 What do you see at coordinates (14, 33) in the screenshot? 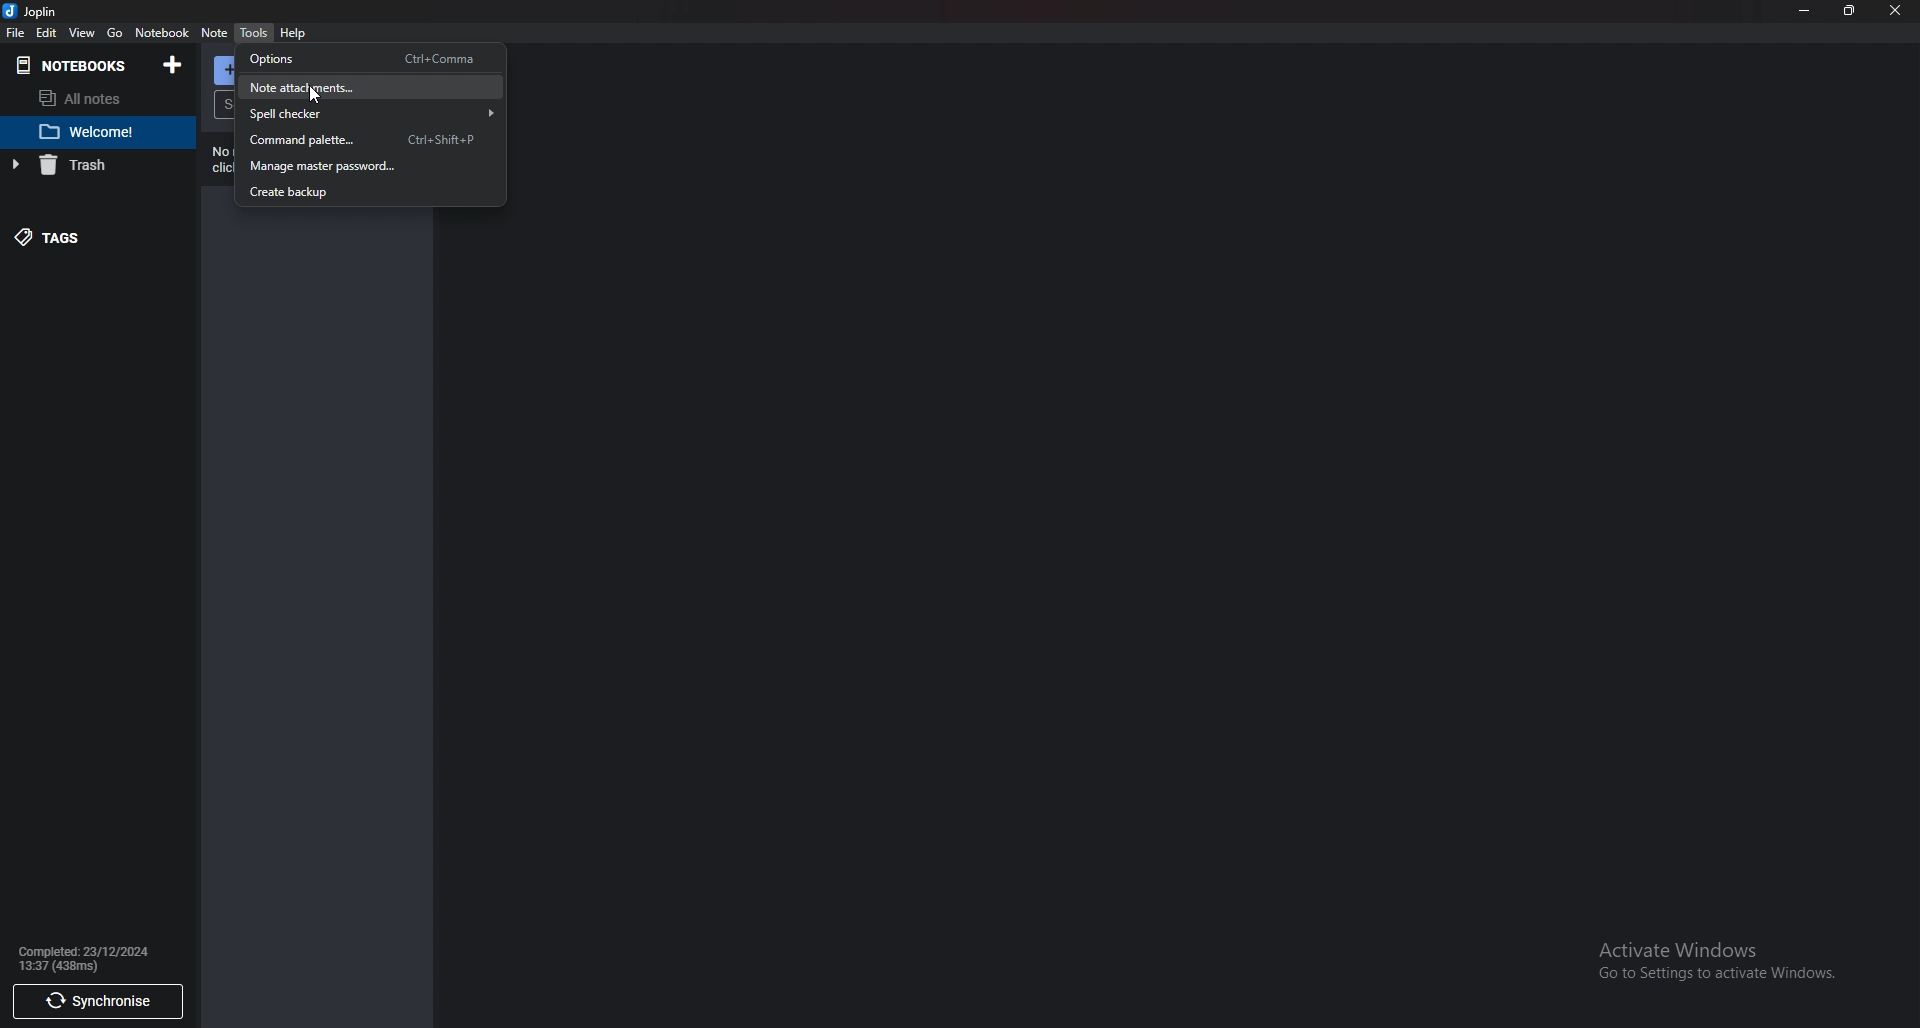
I see `file` at bounding box center [14, 33].